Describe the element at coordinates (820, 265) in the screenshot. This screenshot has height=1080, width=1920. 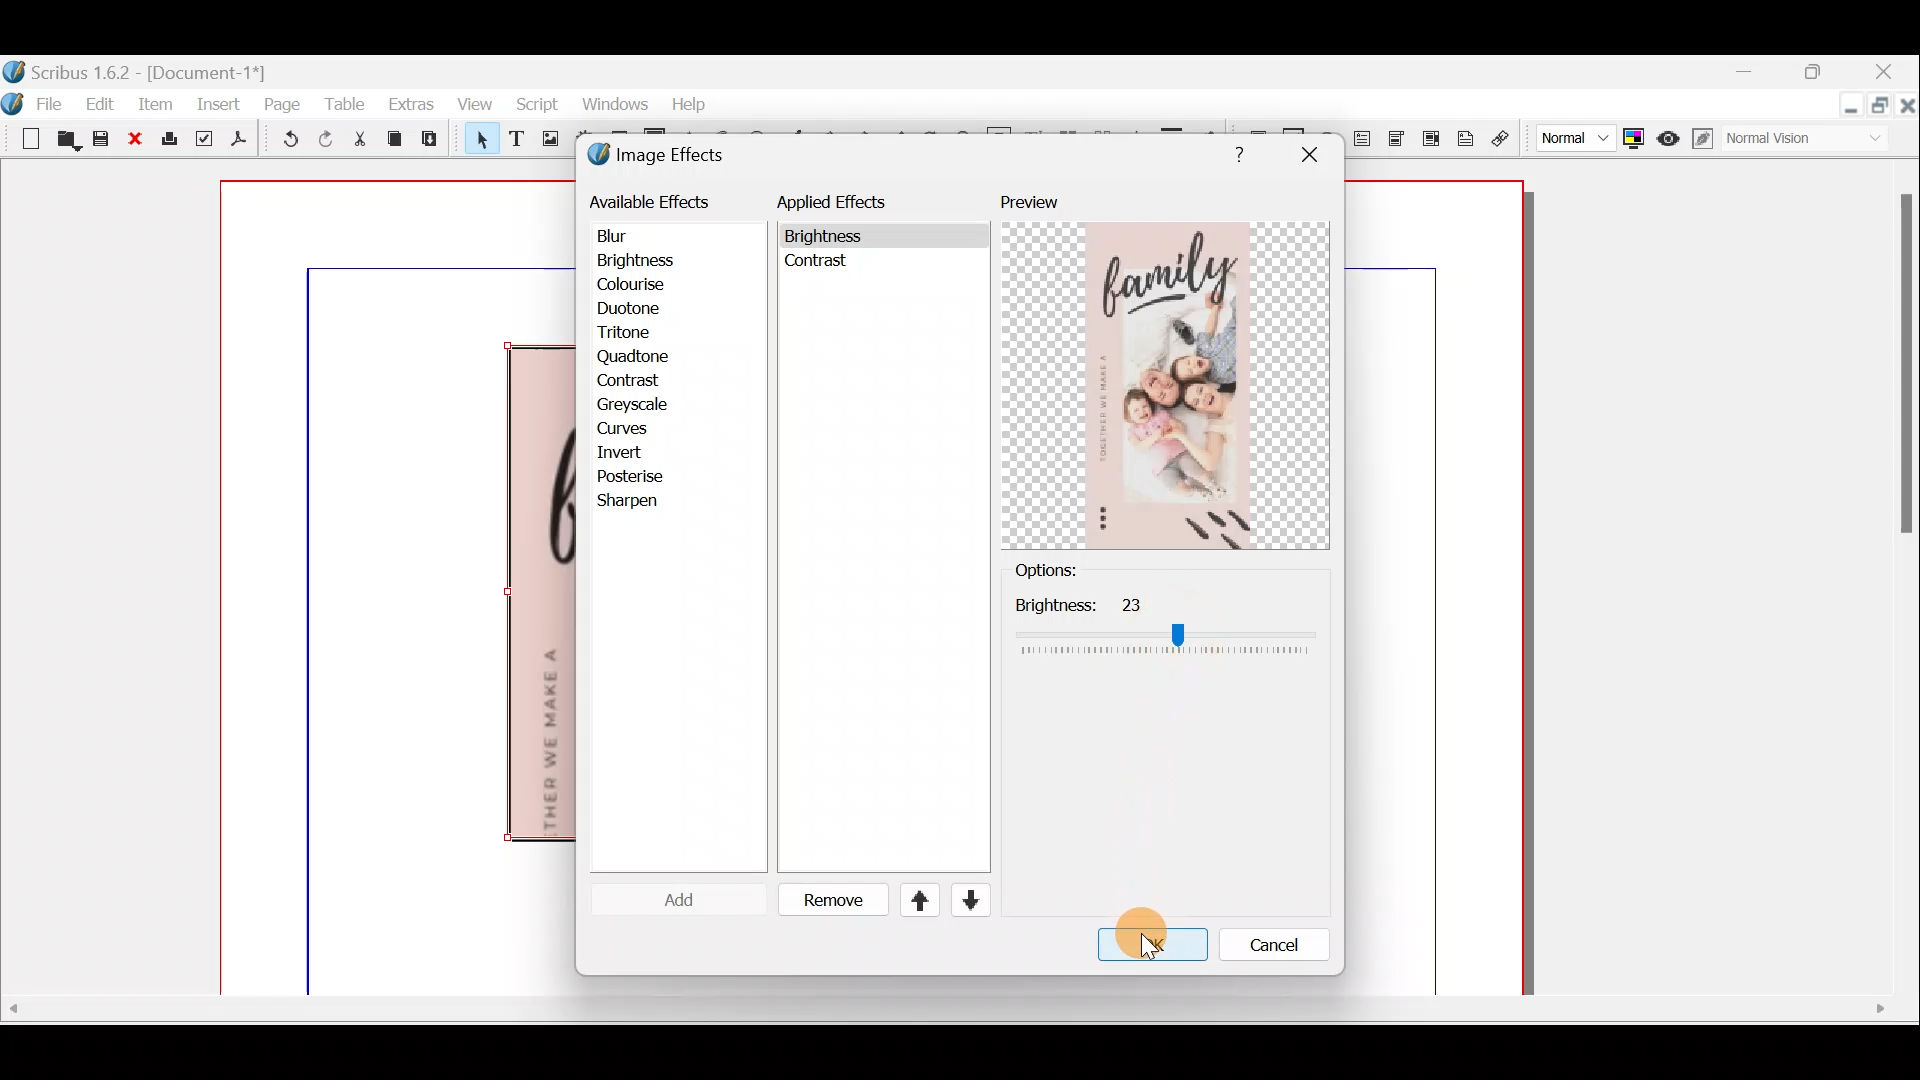
I see `contrast` at that location.